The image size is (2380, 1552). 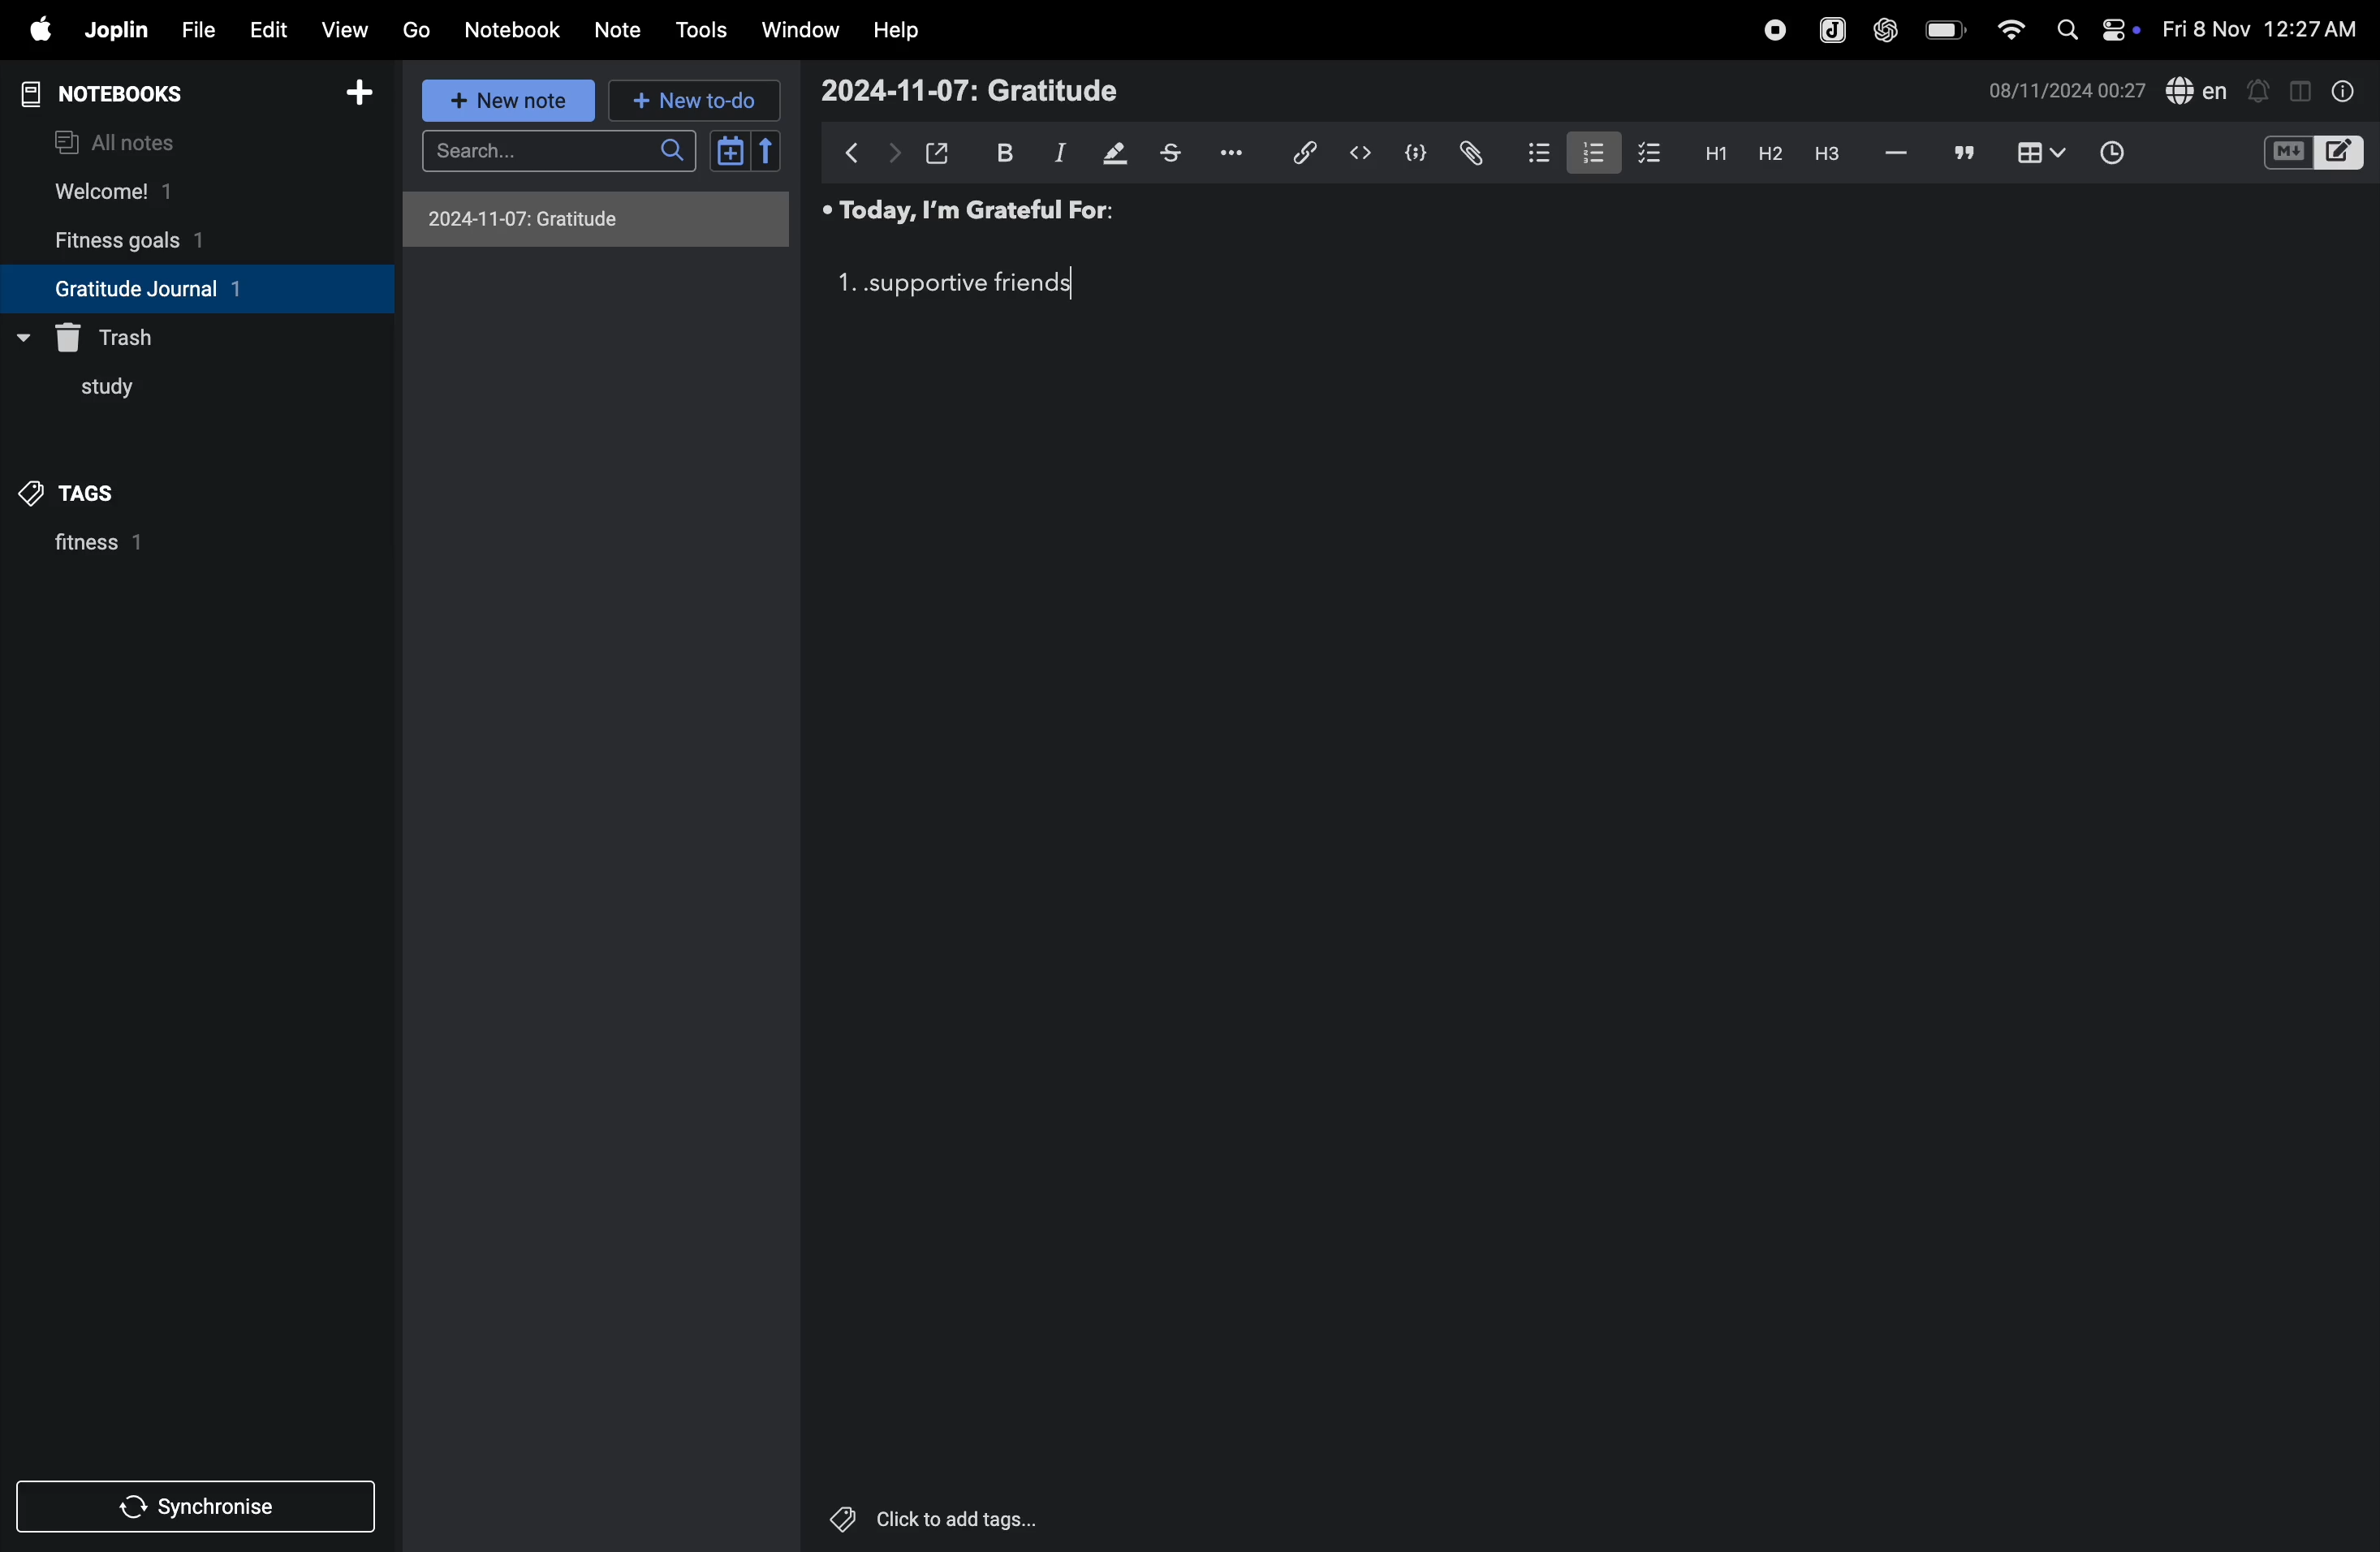 What do you see at coordinates (613, 30) in the screenshot?
I see `note` at bounding box center [613, 30].